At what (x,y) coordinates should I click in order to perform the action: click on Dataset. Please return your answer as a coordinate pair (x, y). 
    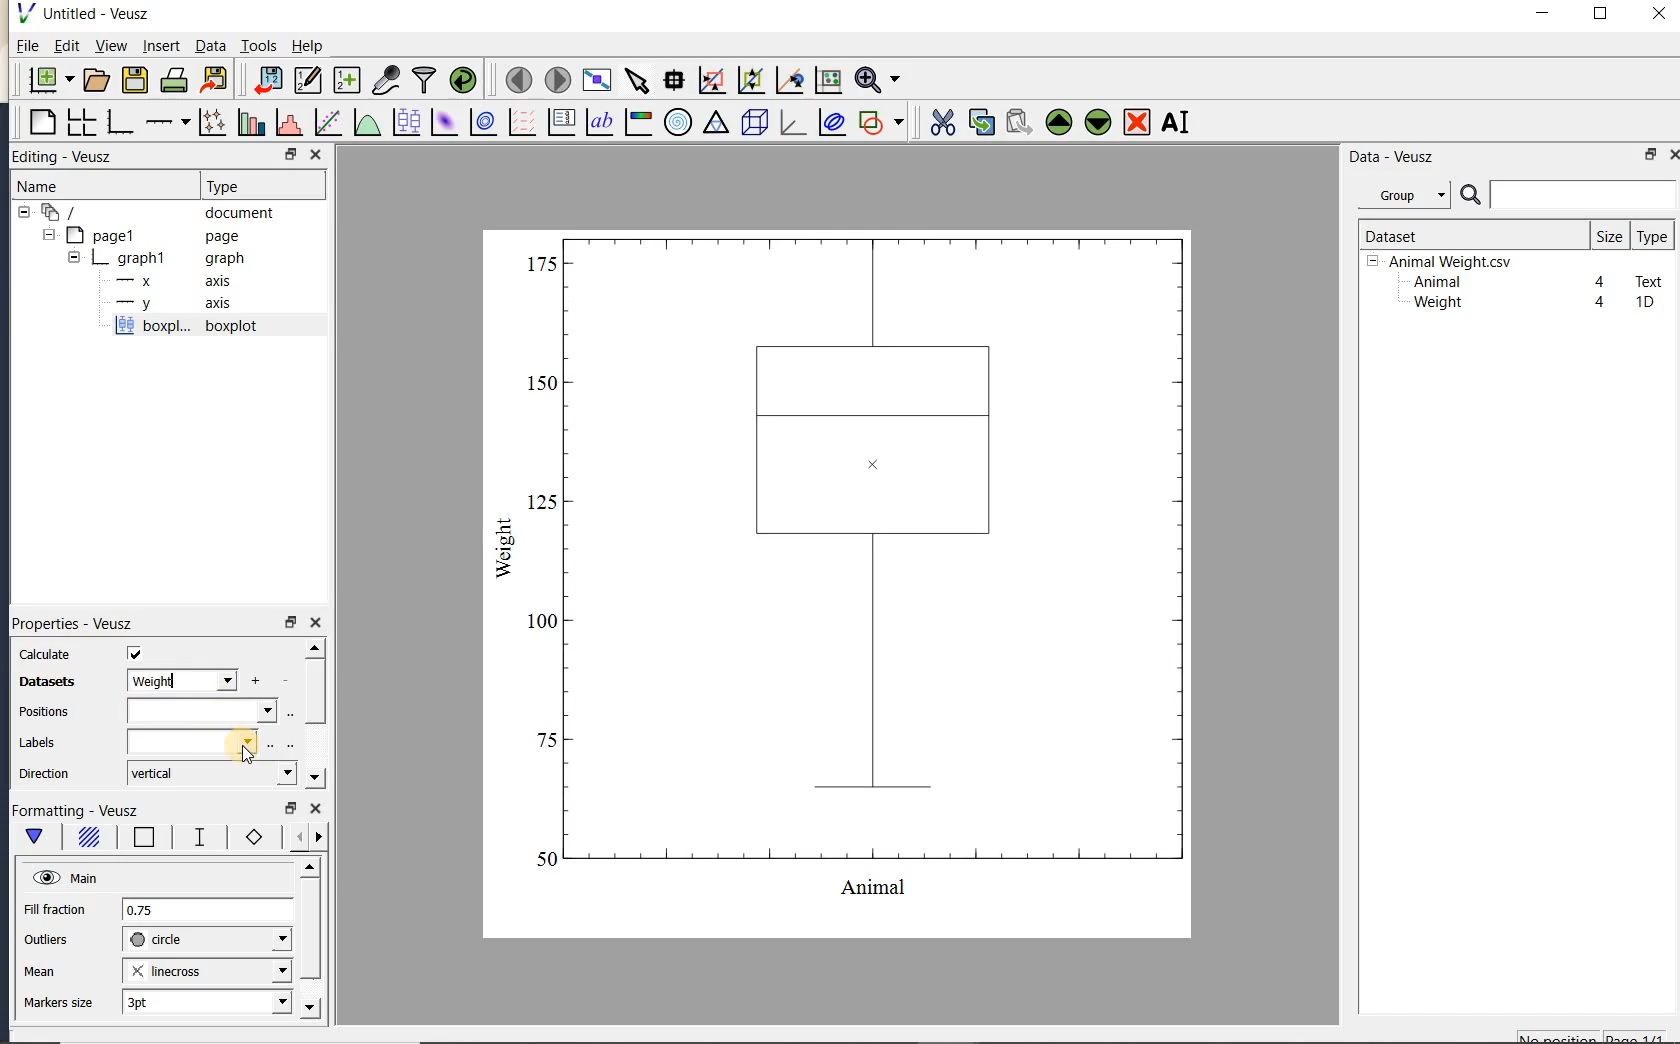
    Looking at the image, I should click on (1465, 235).